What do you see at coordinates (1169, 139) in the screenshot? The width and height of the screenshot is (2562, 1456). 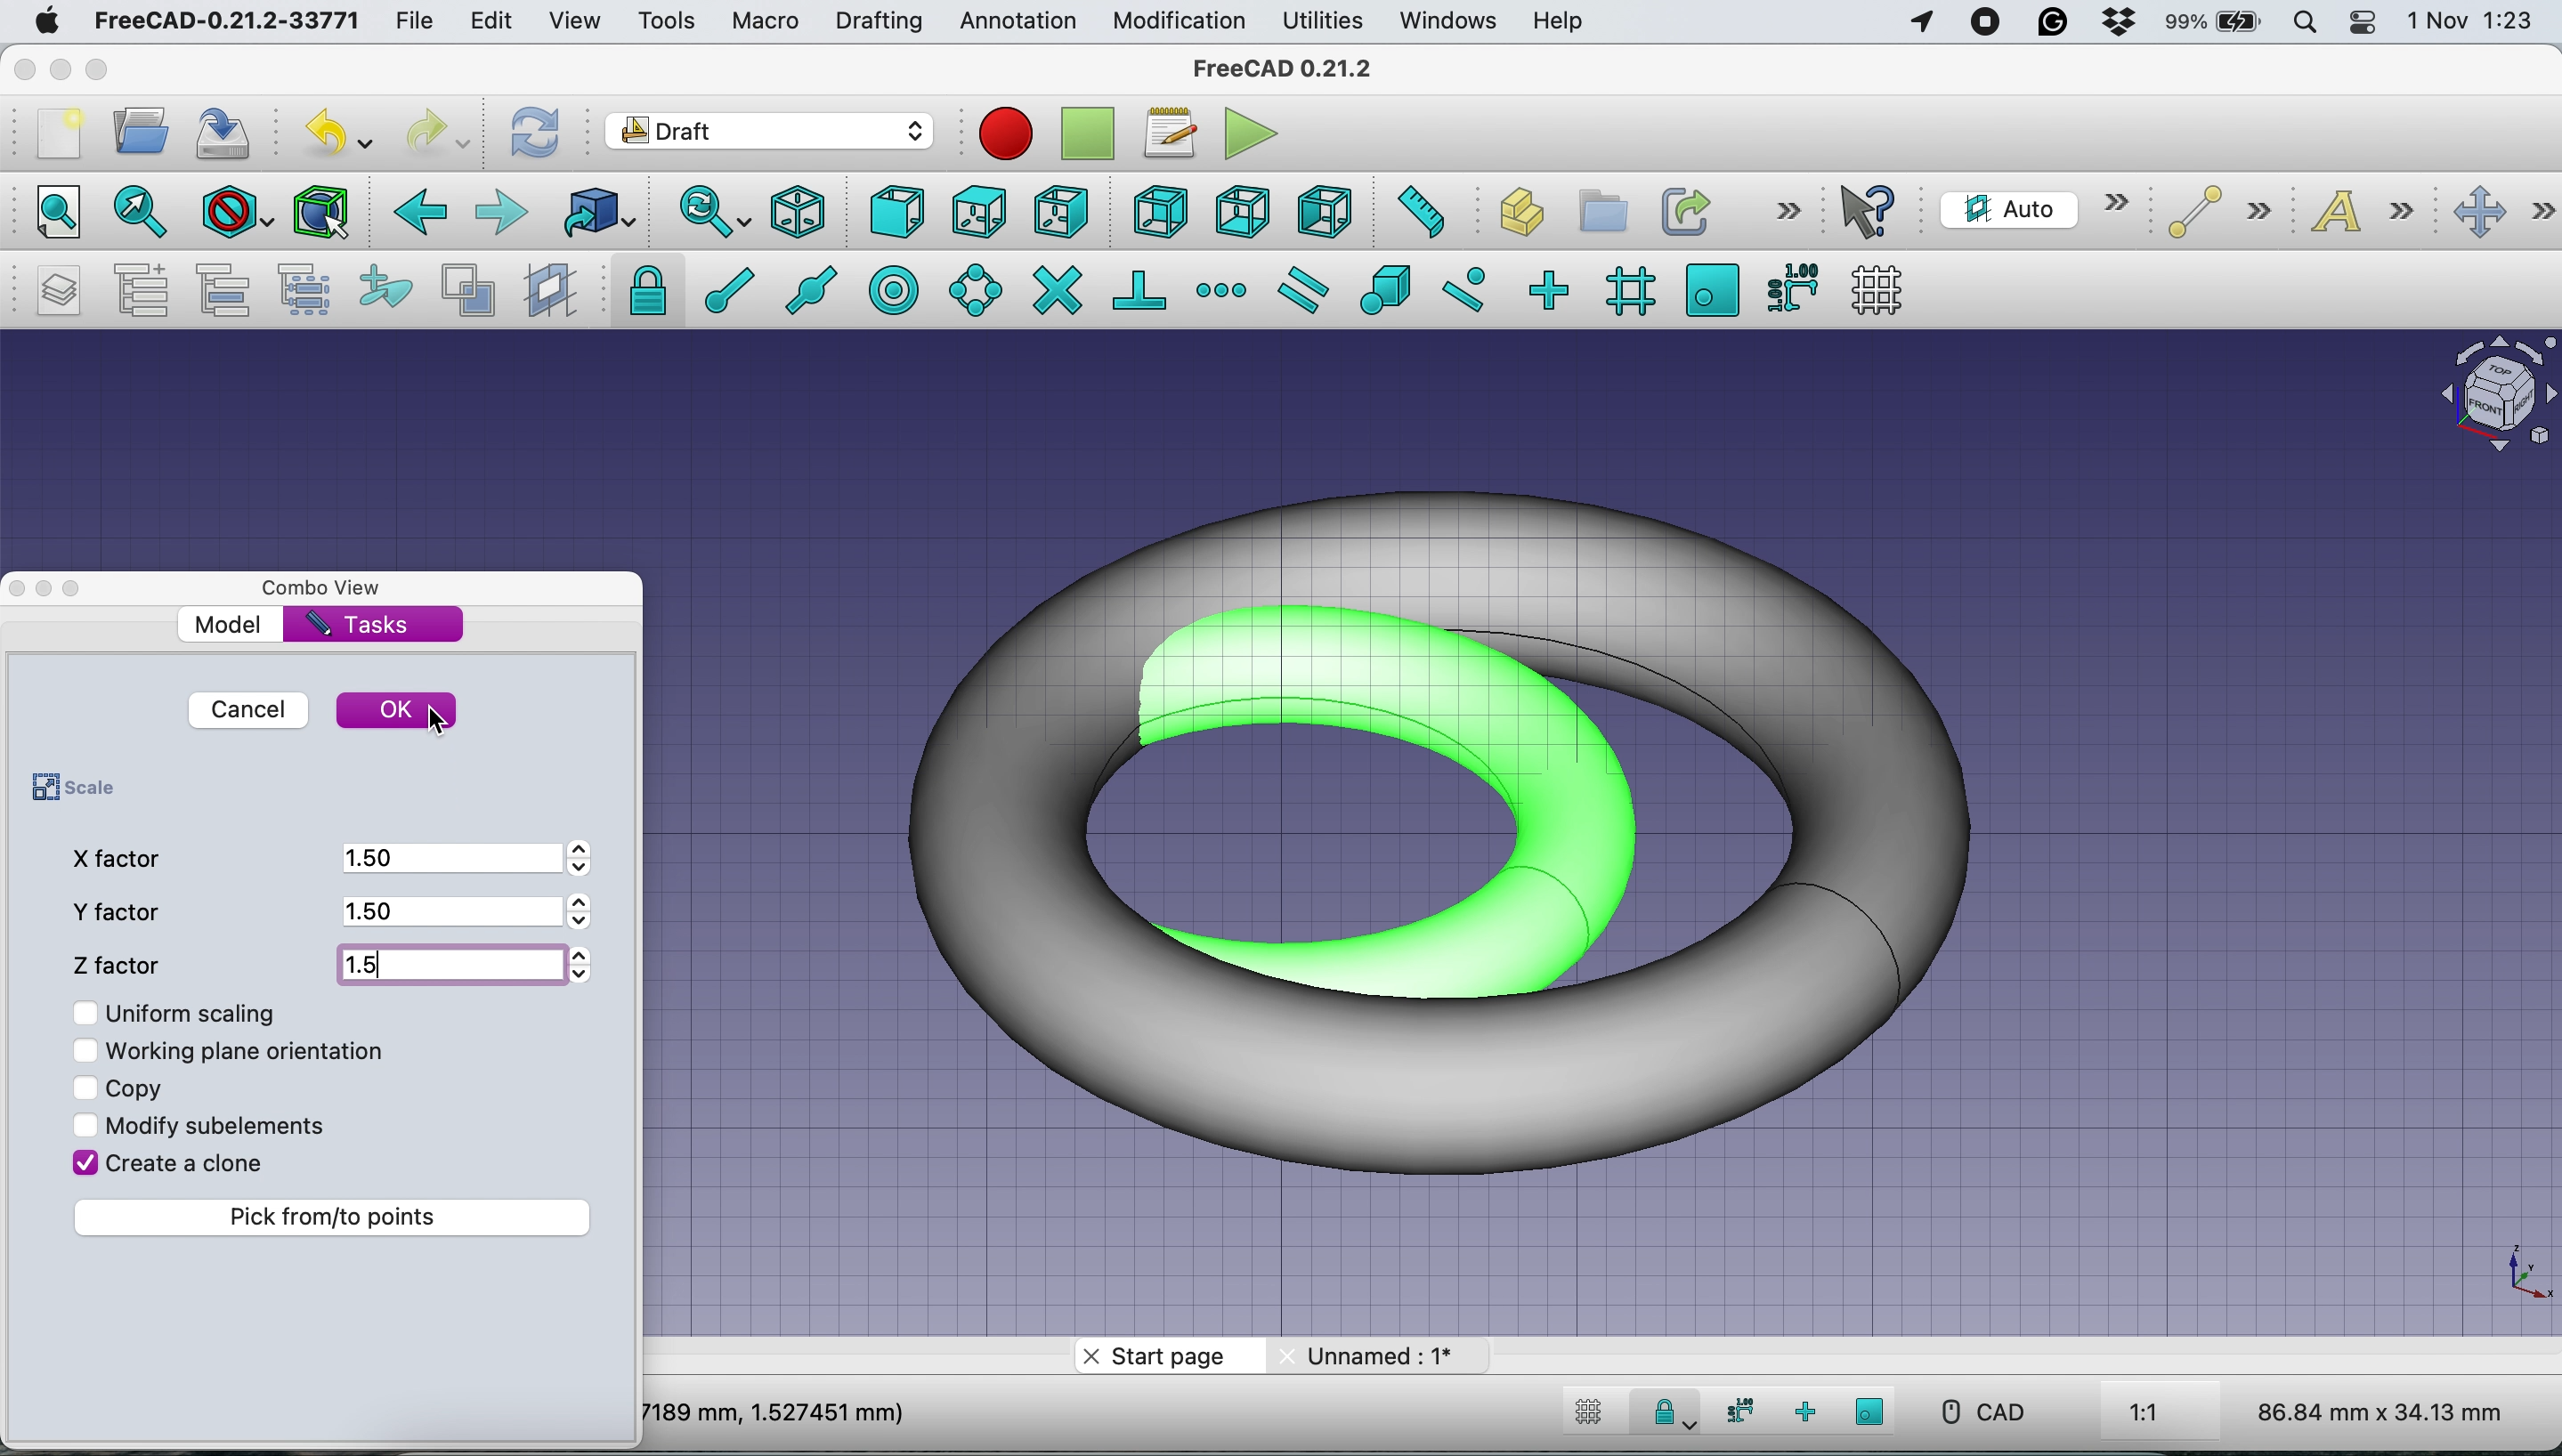 I see `macros` at bounding box center [1169, 139].